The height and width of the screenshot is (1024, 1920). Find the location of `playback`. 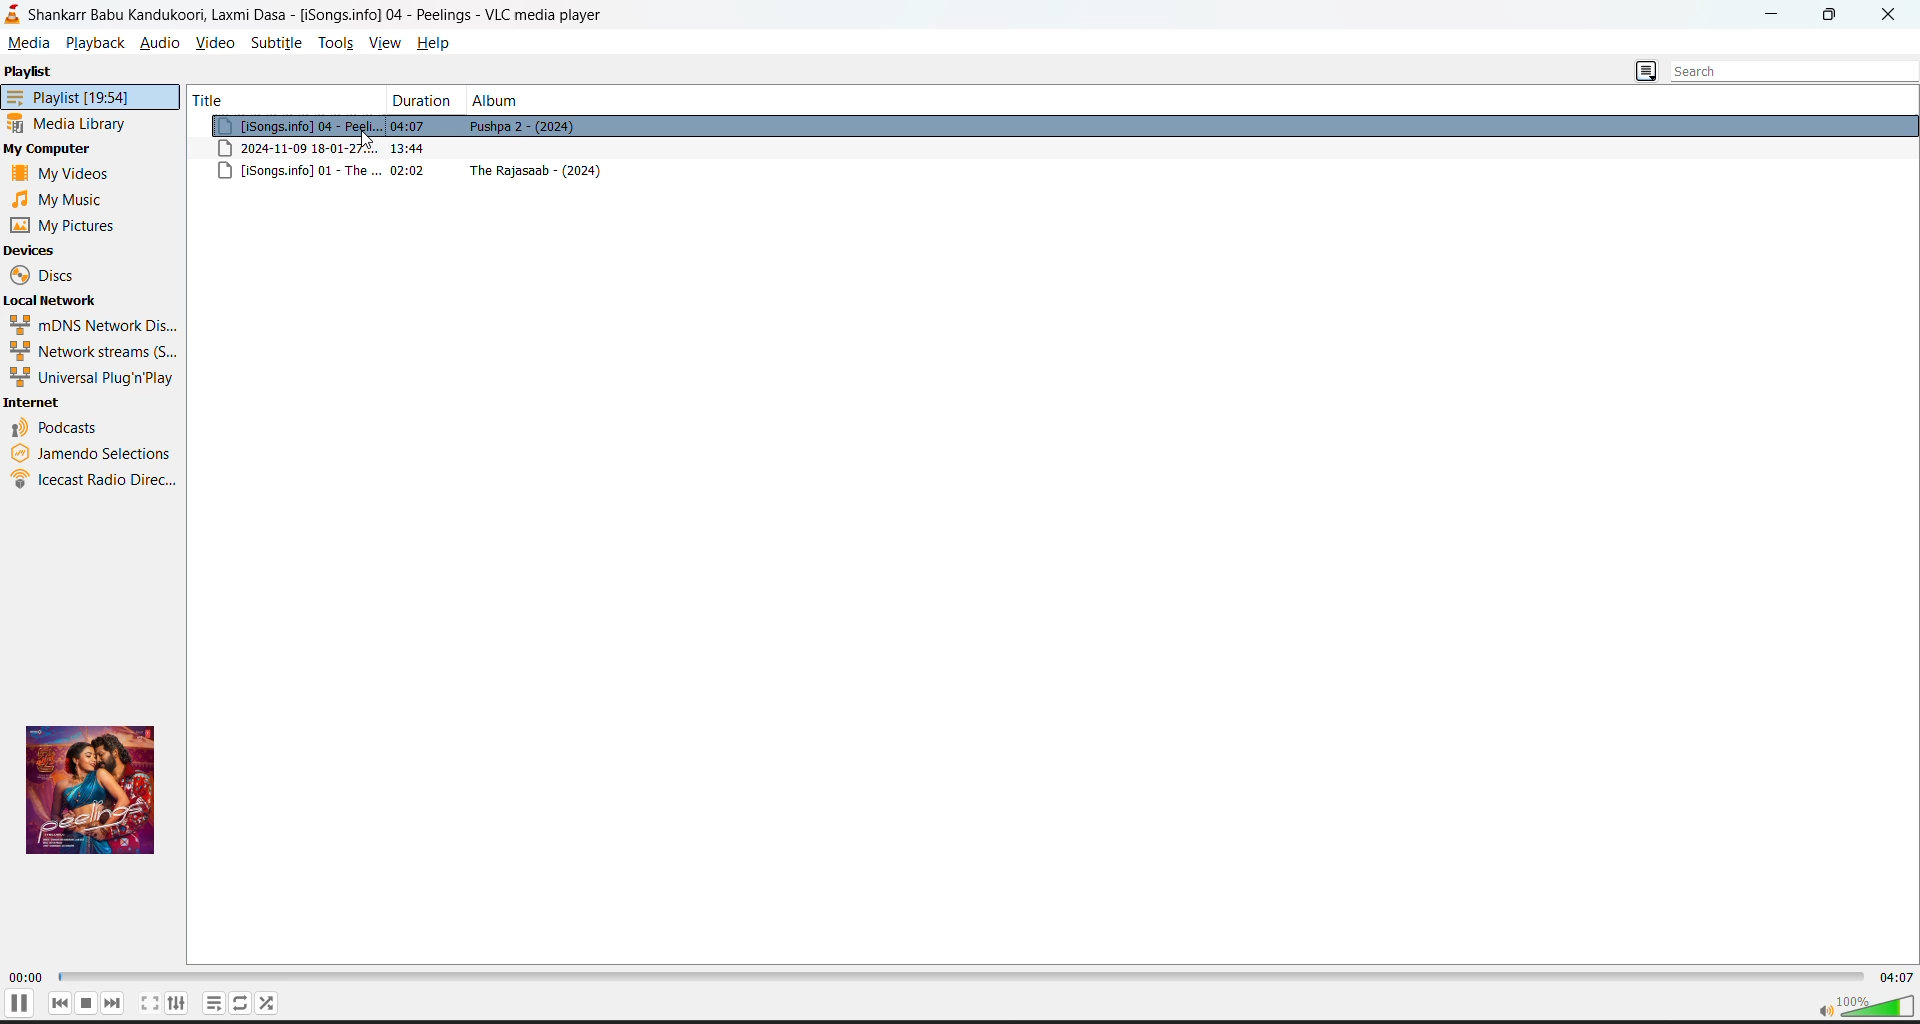

playback is located at coordinates (96, 44).